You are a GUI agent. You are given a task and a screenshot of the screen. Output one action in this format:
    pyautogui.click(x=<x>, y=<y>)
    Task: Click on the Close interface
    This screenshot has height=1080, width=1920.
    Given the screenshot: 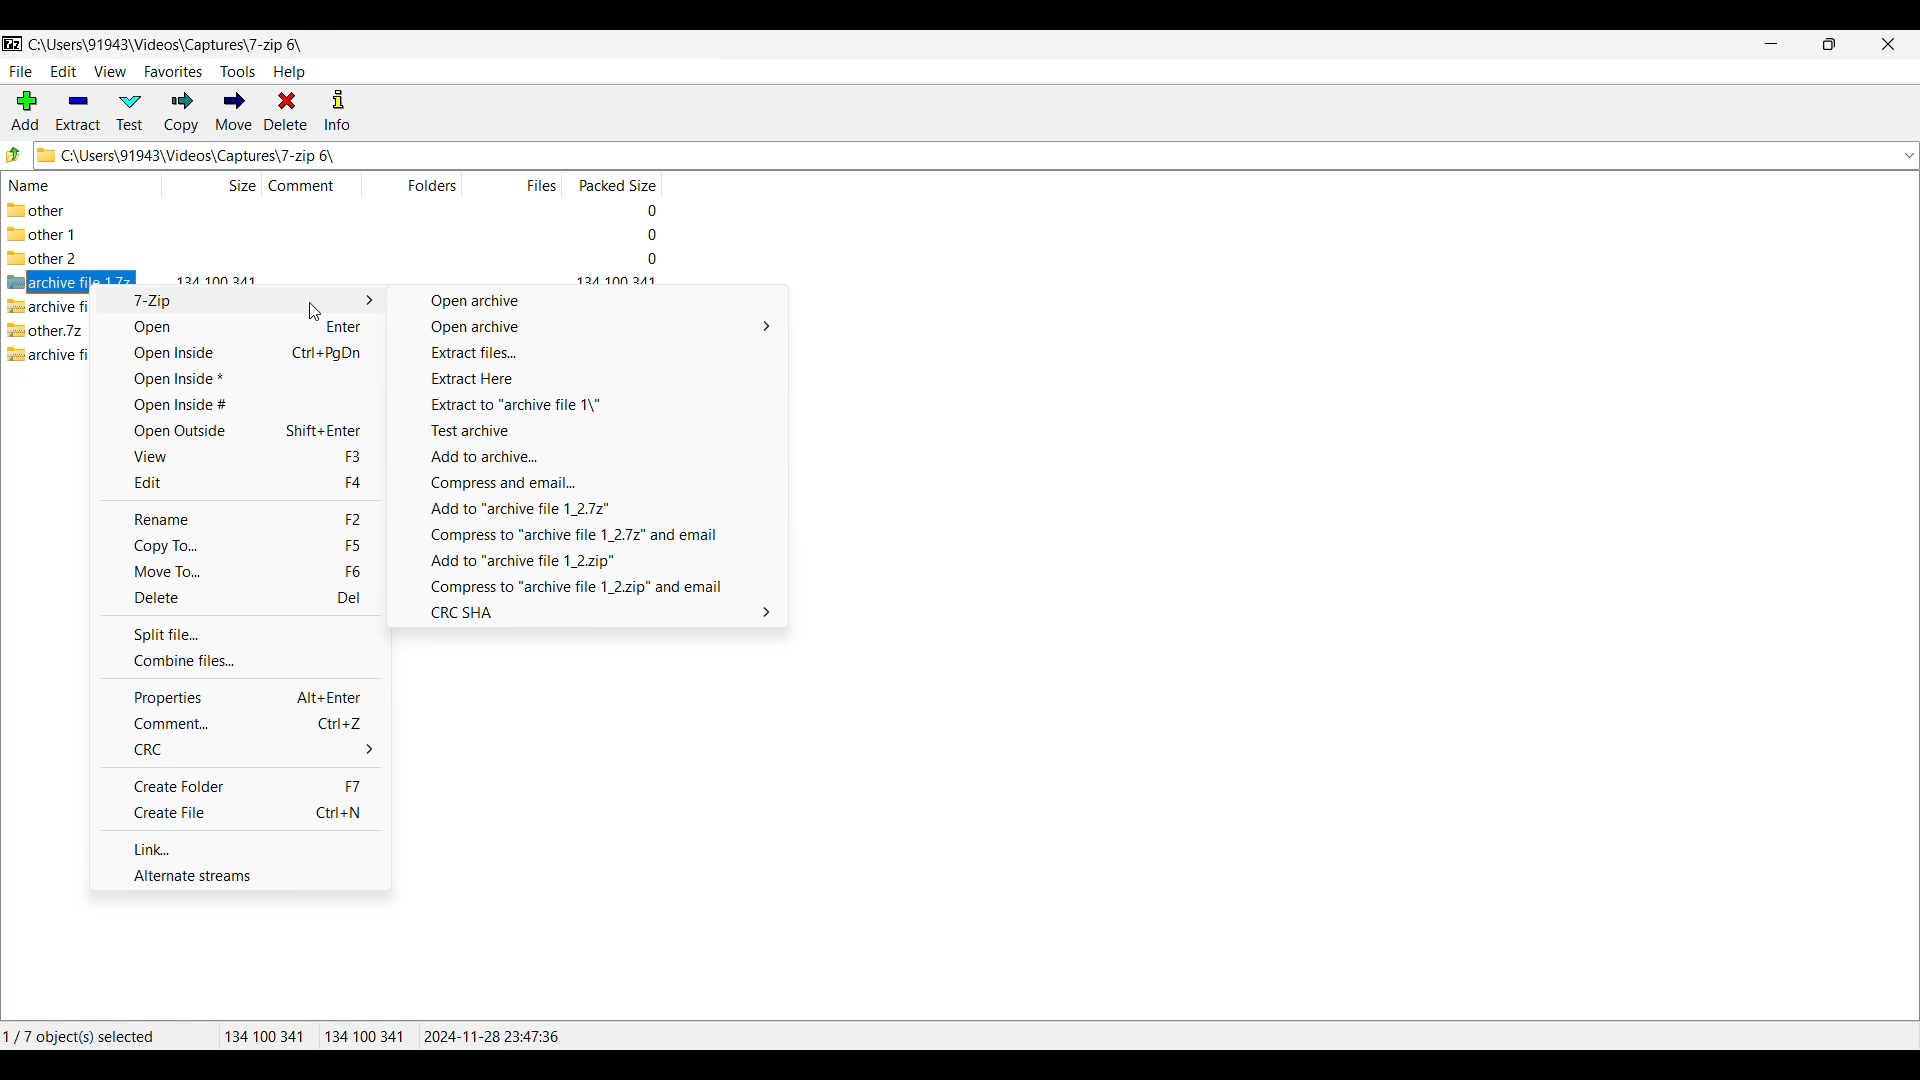 What is the action you would take?
    pyautogui.click(x=1889, y=44)
    